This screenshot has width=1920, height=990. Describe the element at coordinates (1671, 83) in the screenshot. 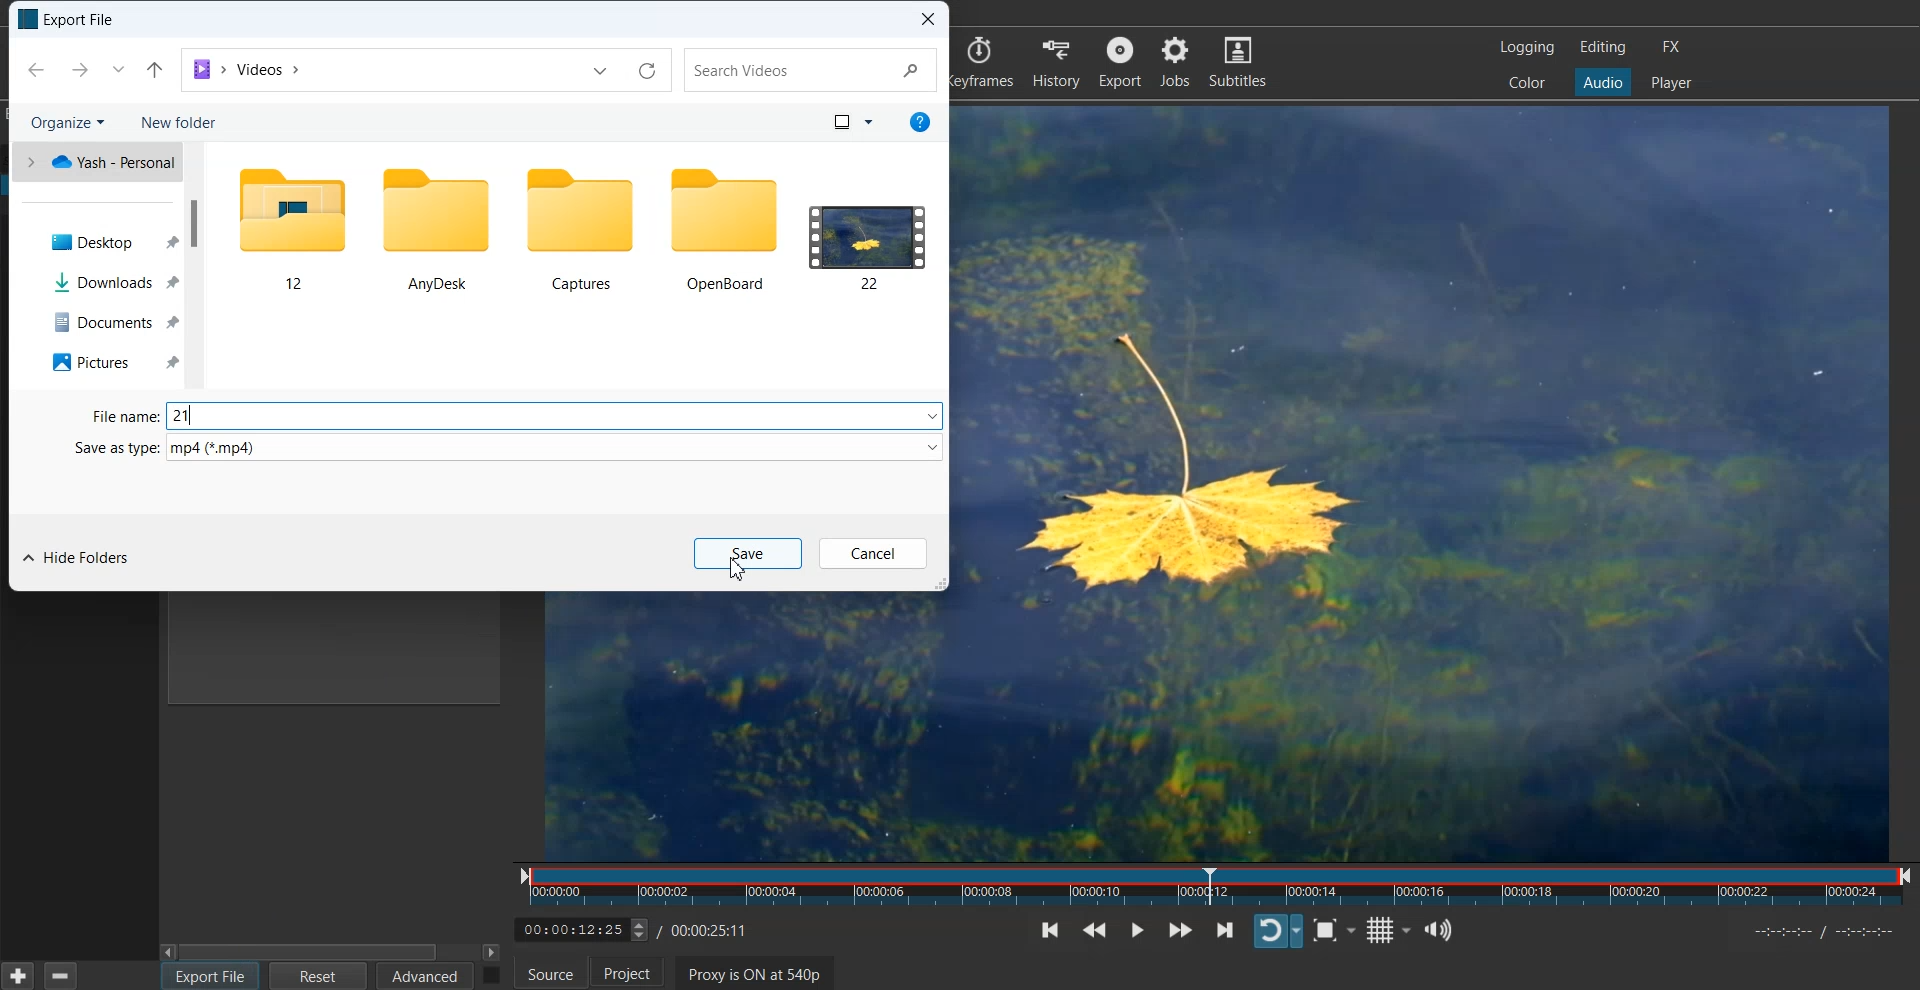

I see `Player` at that location.